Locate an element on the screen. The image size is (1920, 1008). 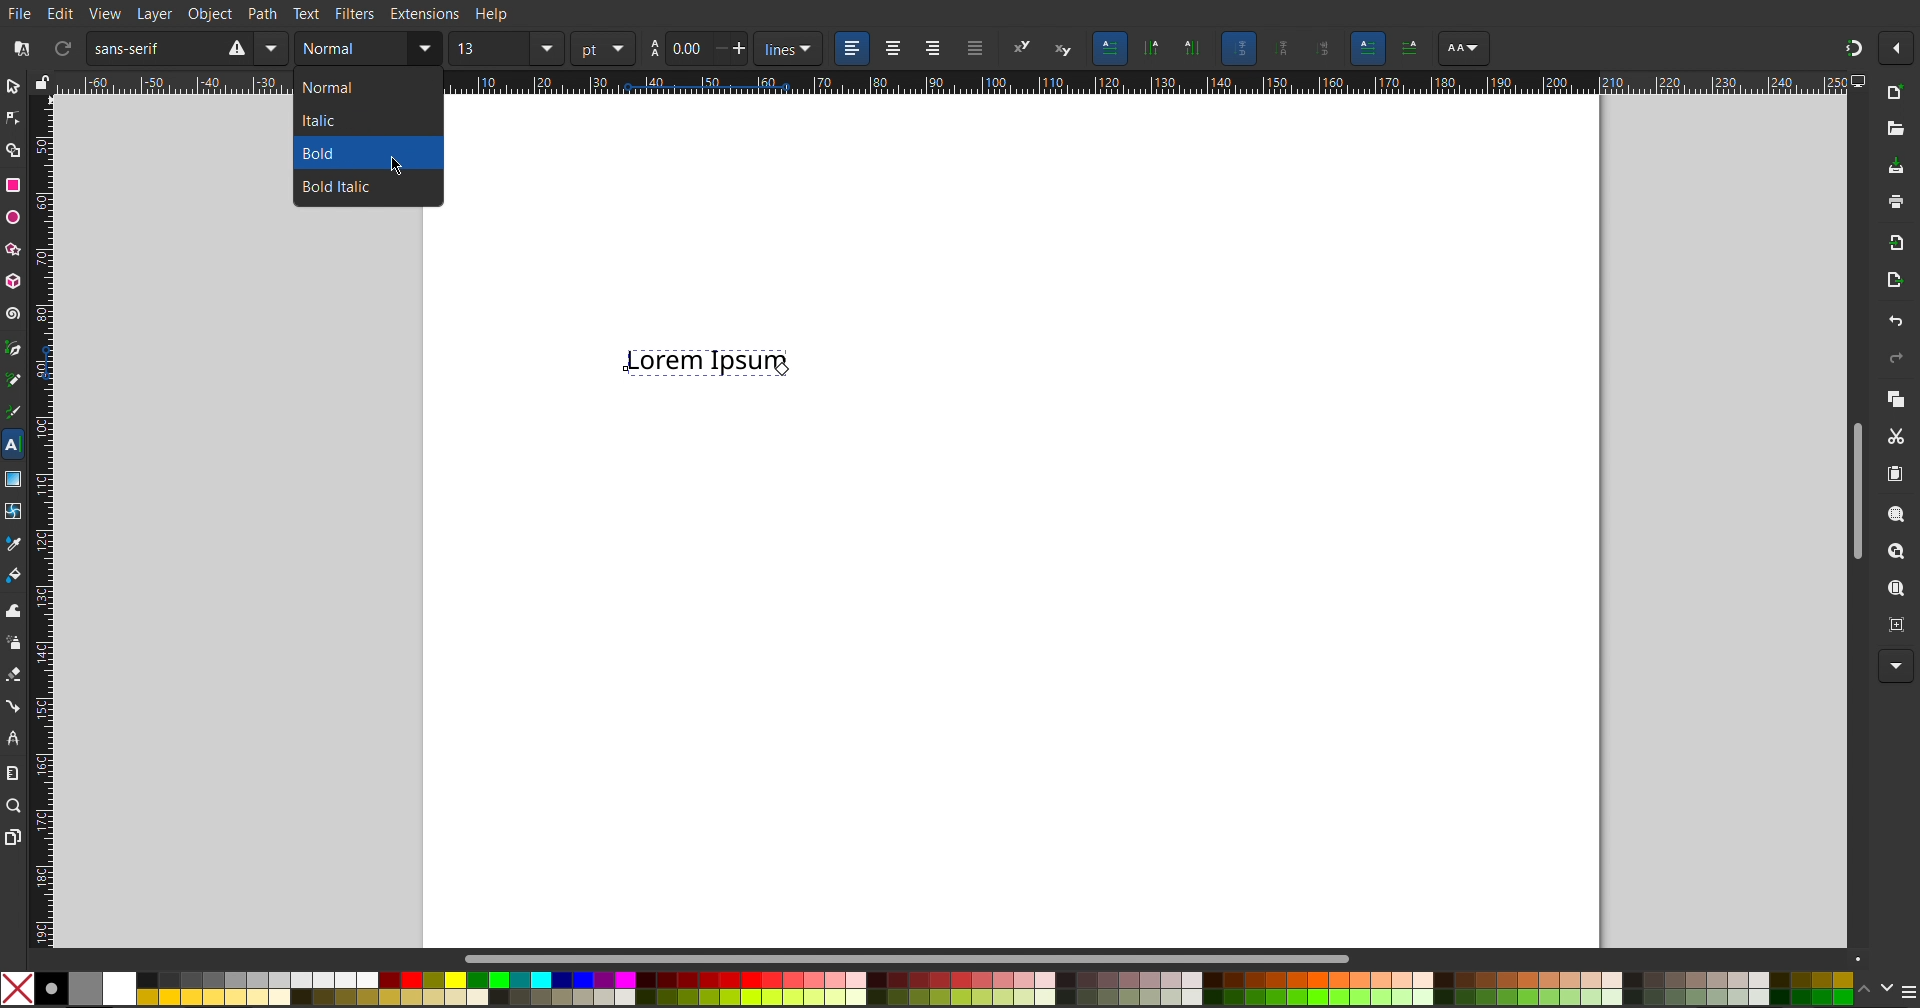
Text Tool is located at coordinates (12, 445).